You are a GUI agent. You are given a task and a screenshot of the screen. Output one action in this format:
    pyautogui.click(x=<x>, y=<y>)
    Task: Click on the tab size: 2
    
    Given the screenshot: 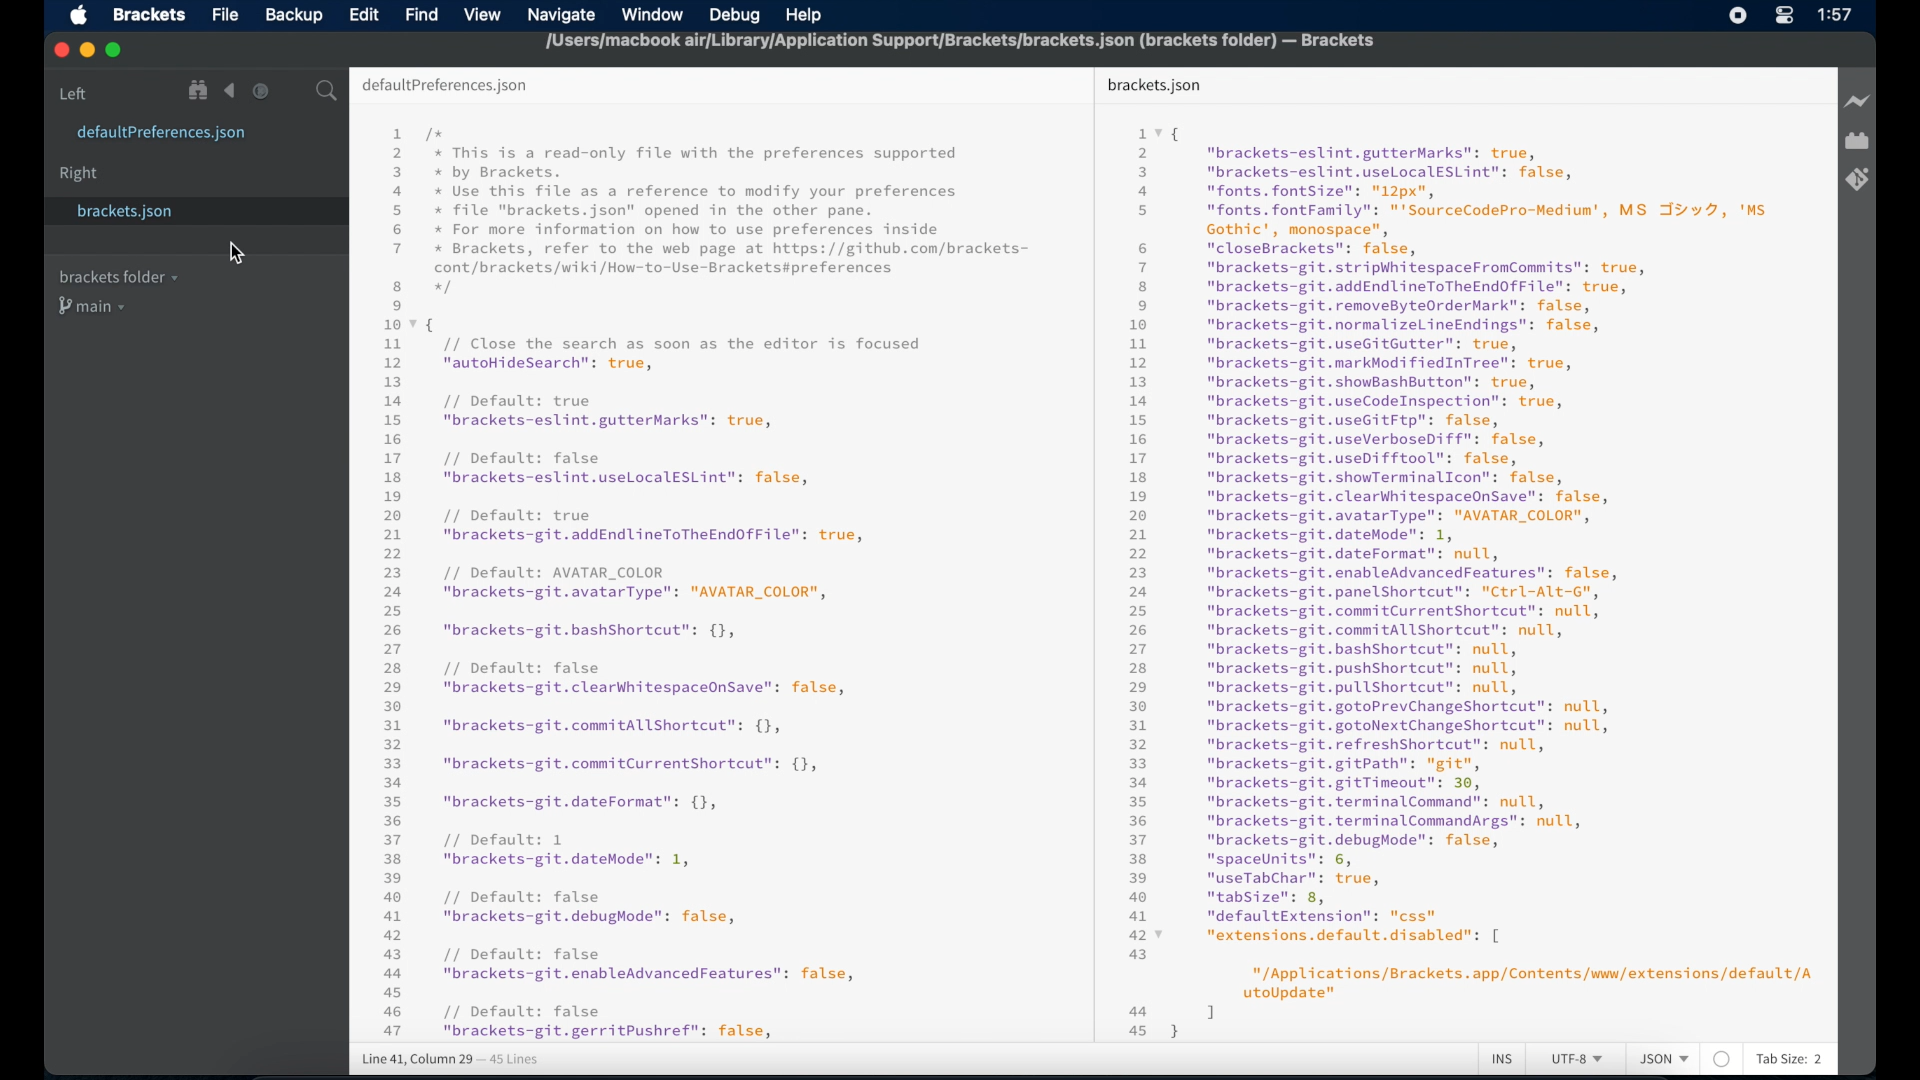 What is the action you would take?
    pyautogui.click(x=1790, y=1060)
    